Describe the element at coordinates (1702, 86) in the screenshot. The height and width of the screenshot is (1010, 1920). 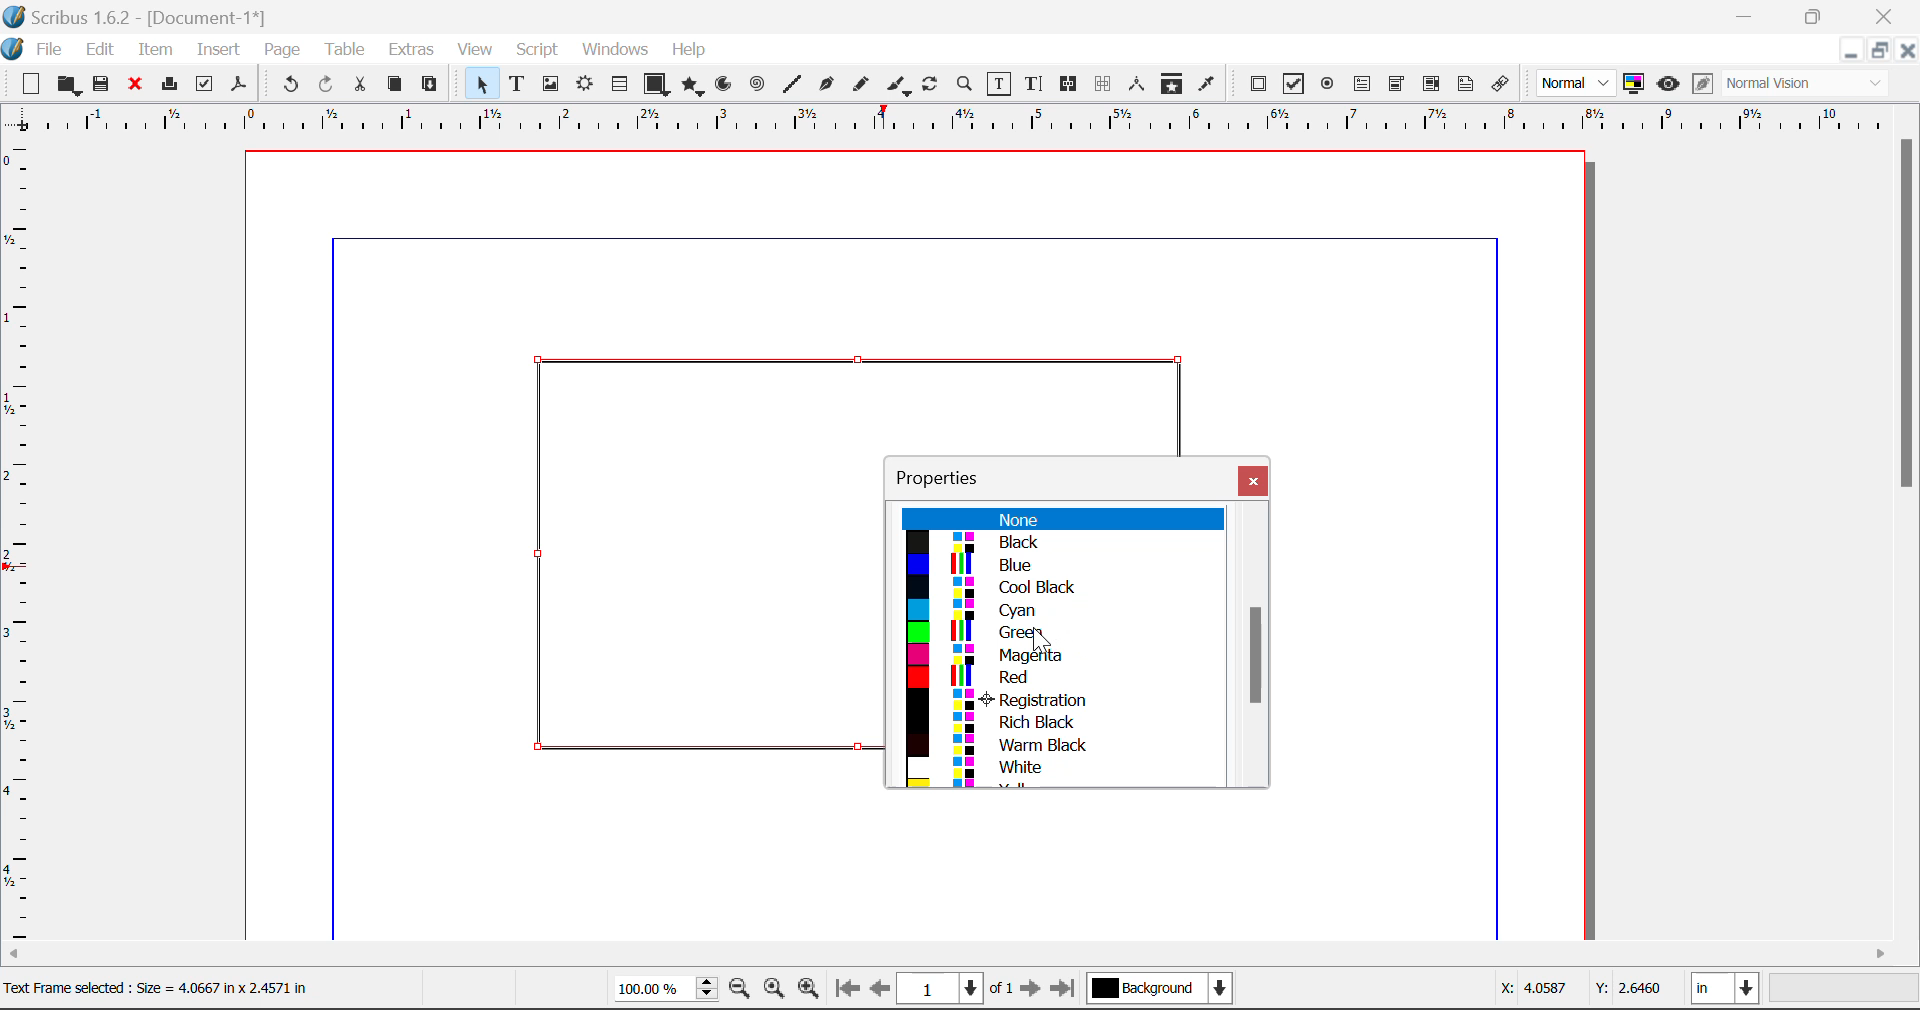
I see `Edit in Preview Mode` at that location.